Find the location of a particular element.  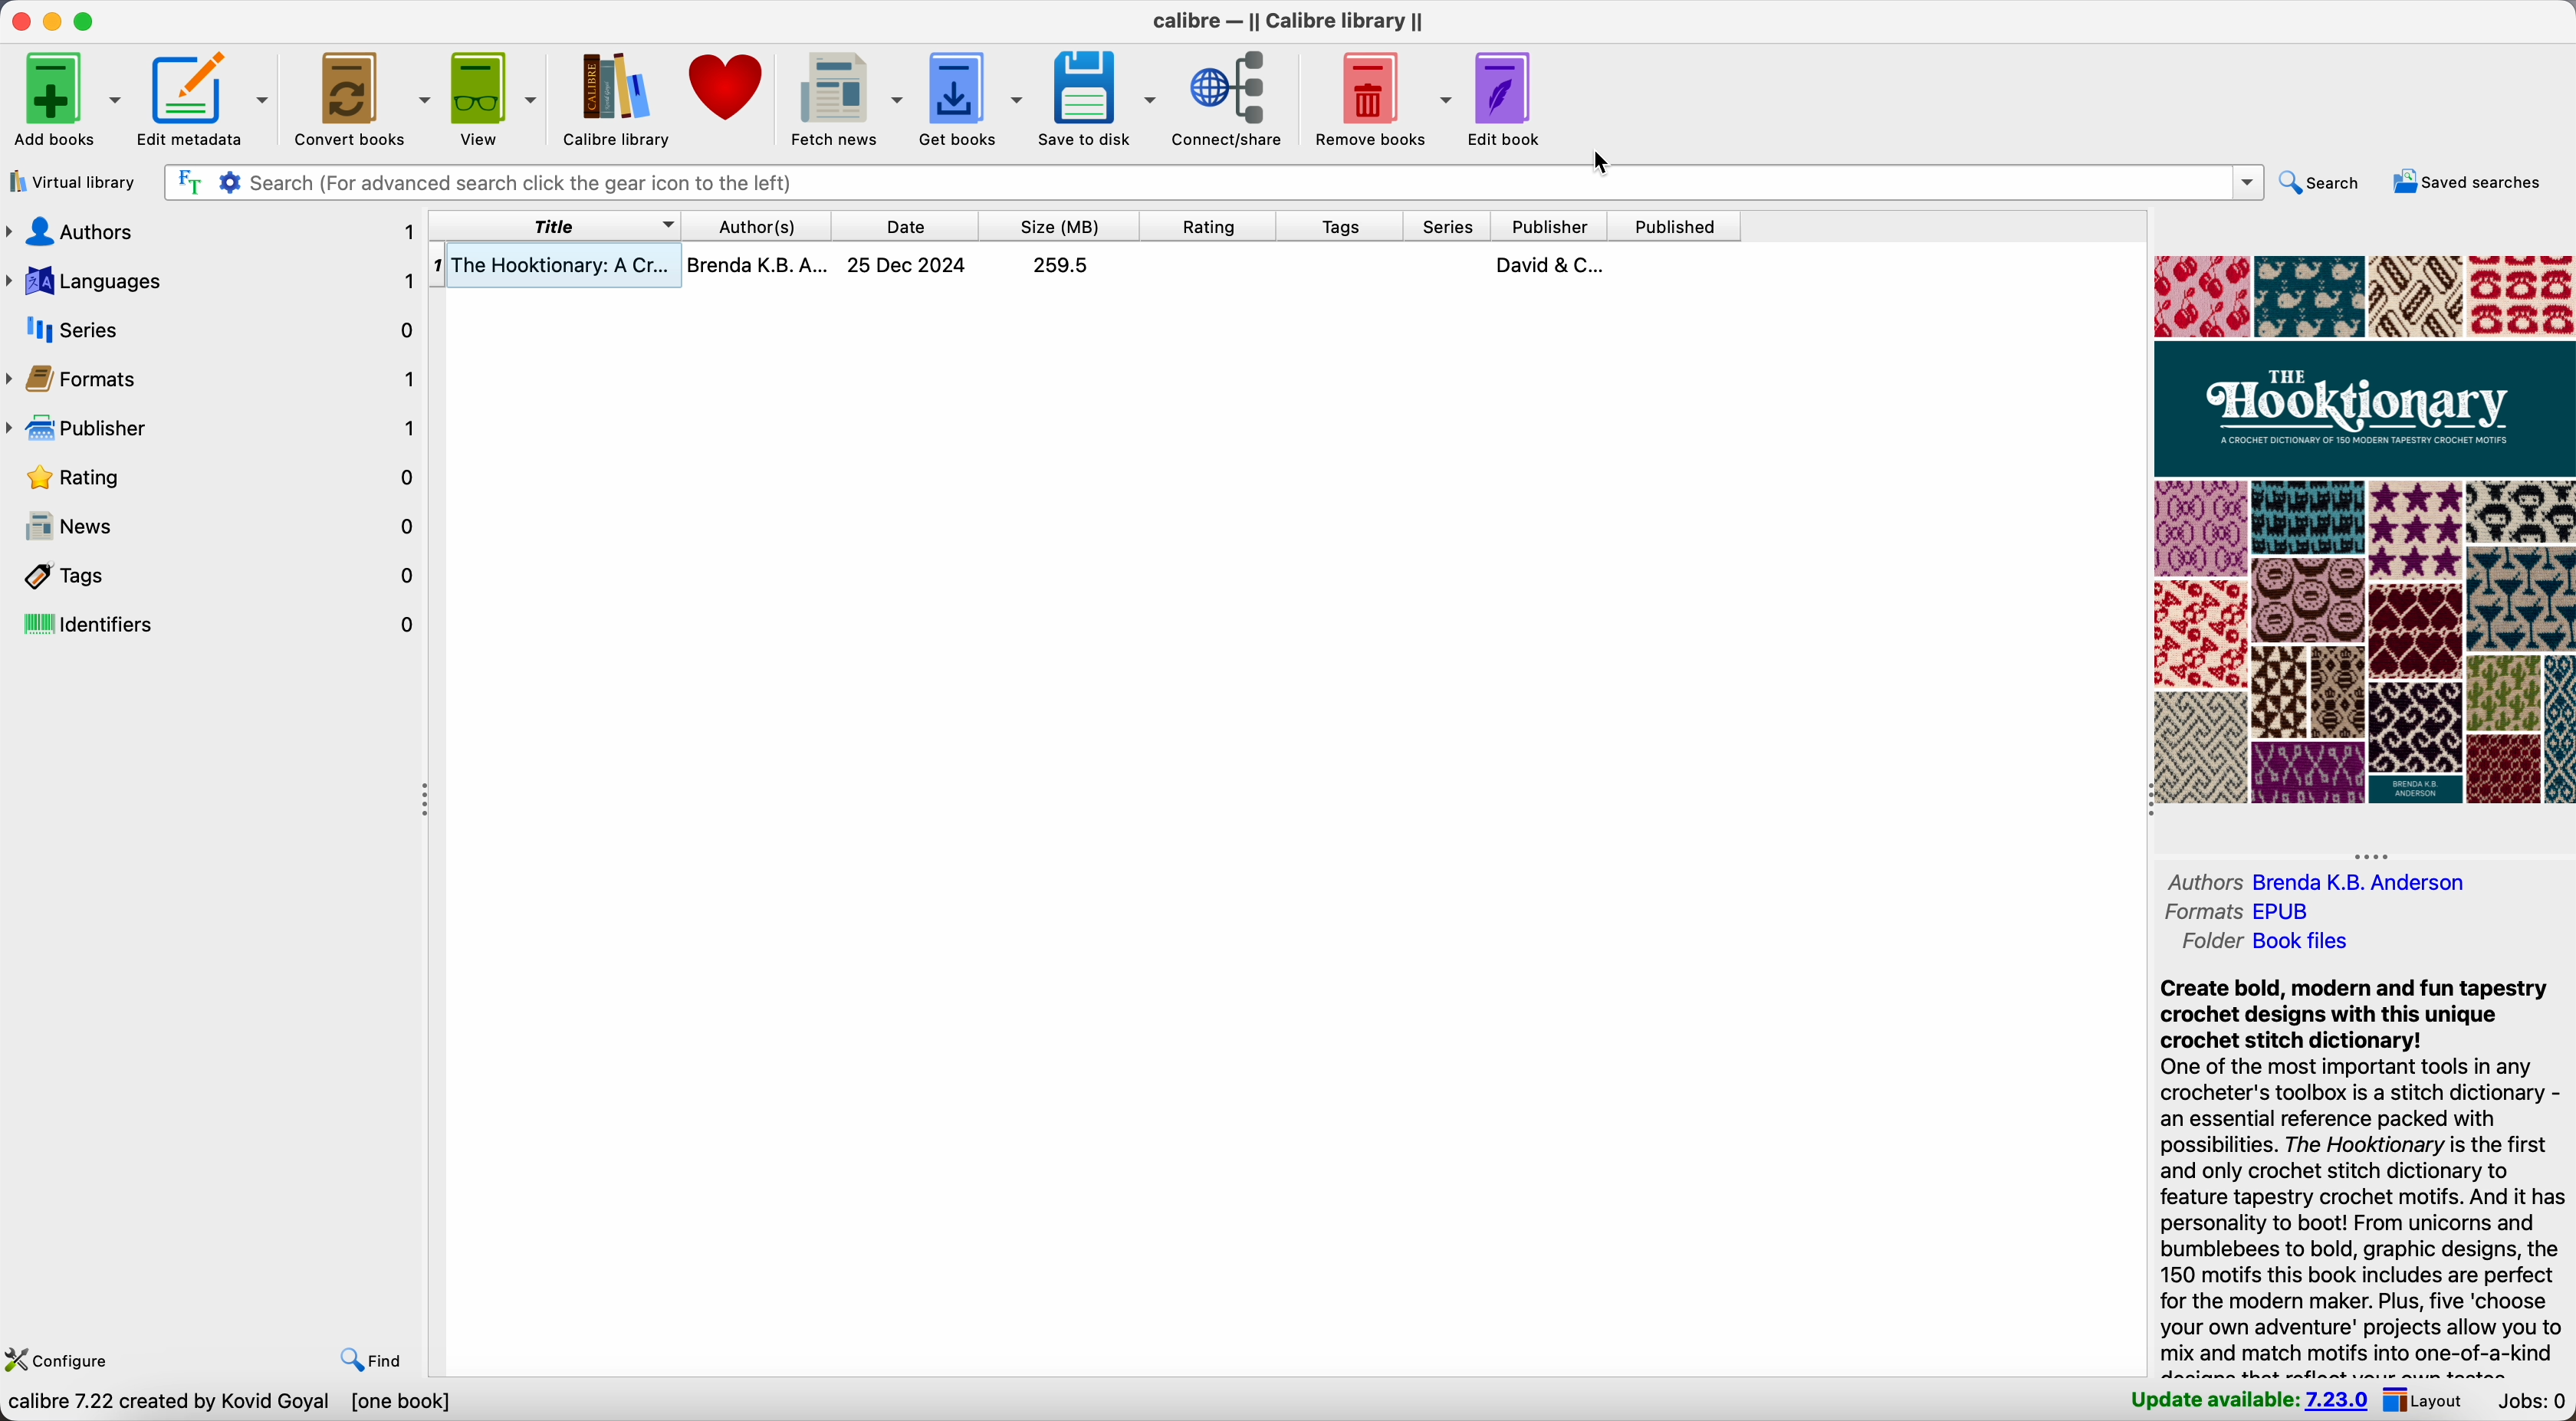

identifiers is located at coordinates (214, 621).